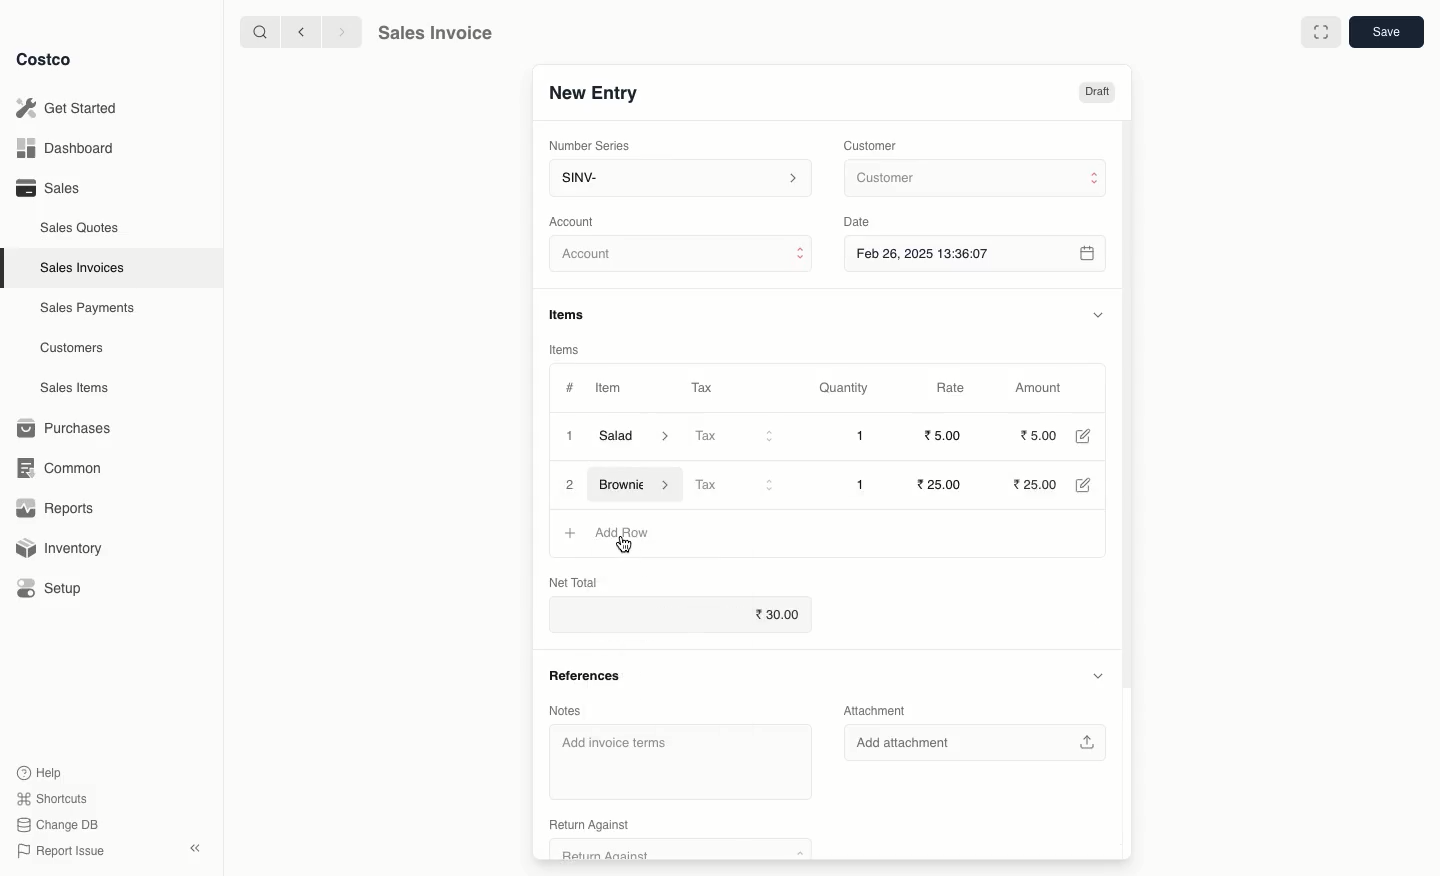 The height and width of the screenshot is (876, 1440). What do you see at coordinates (1389, 34) in the screenshot?
I see `Save` at bounding box center [1389, 34].